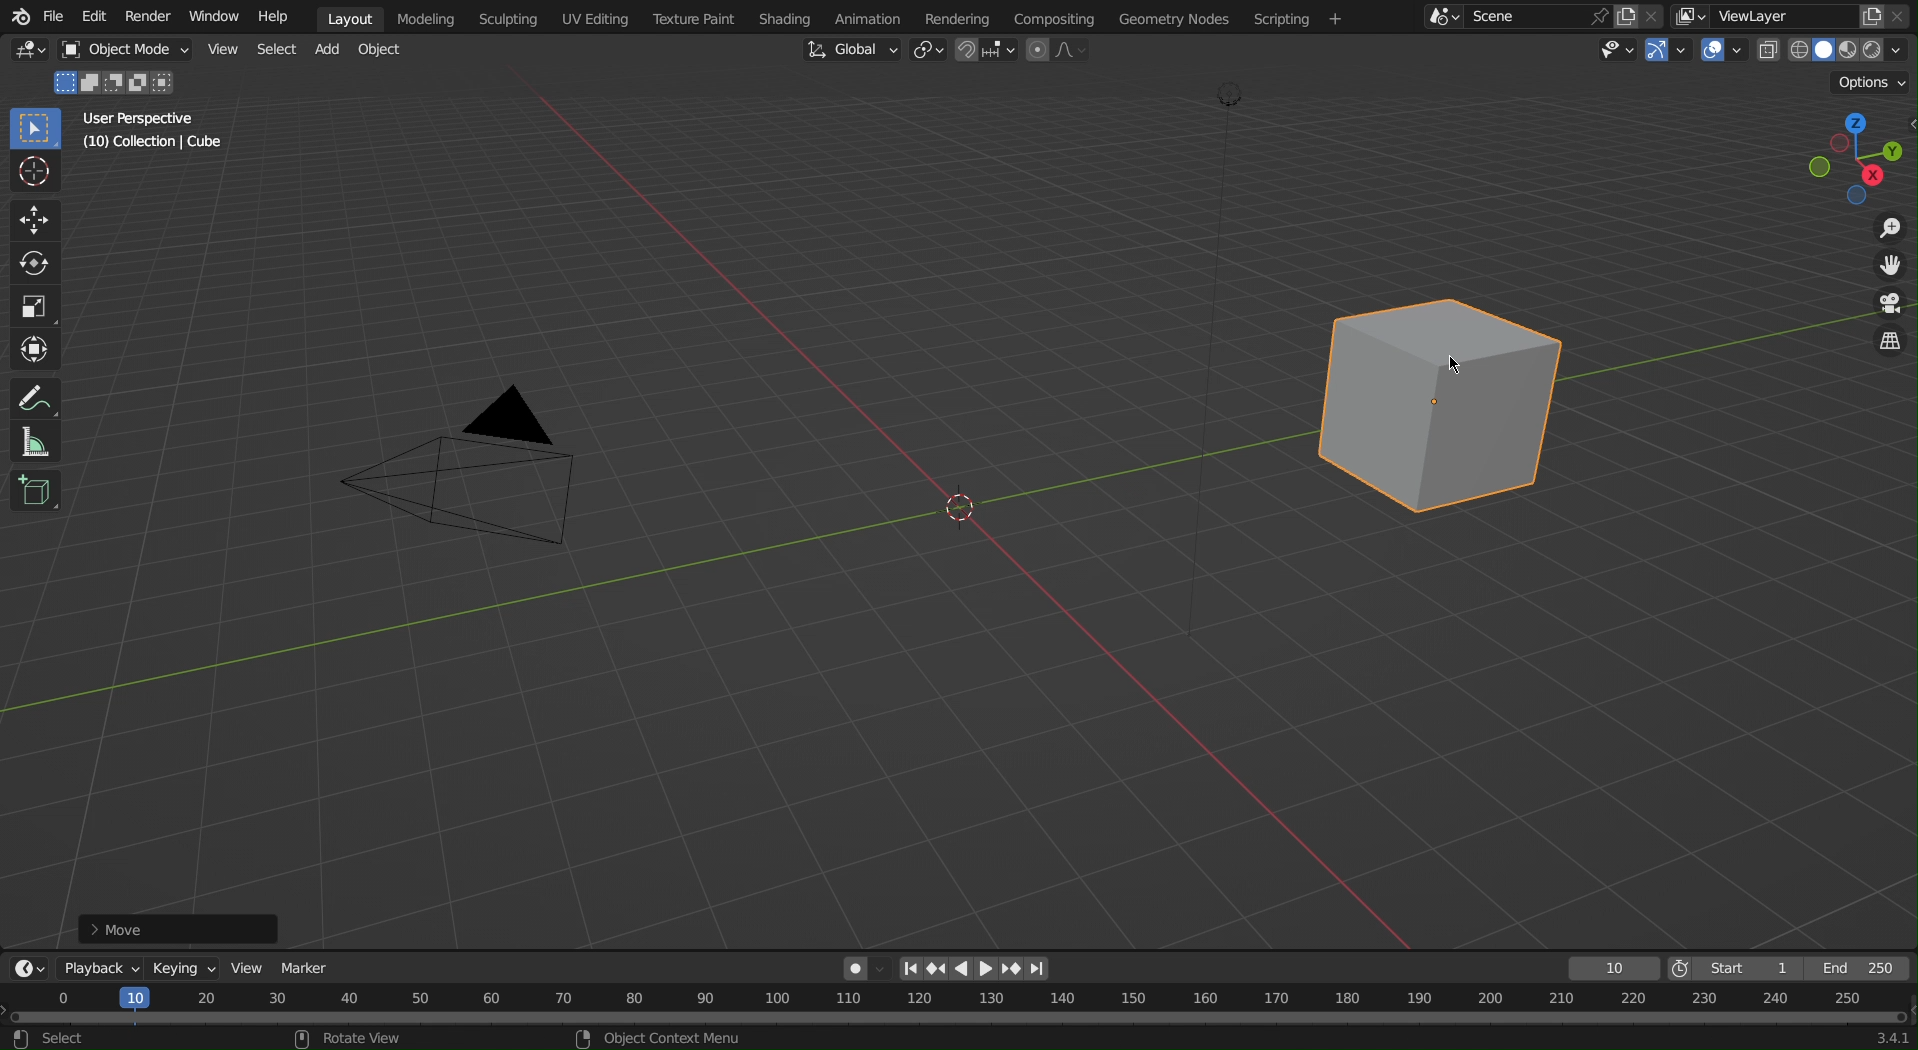  I want to click on Editor Type, so click(26, 968).